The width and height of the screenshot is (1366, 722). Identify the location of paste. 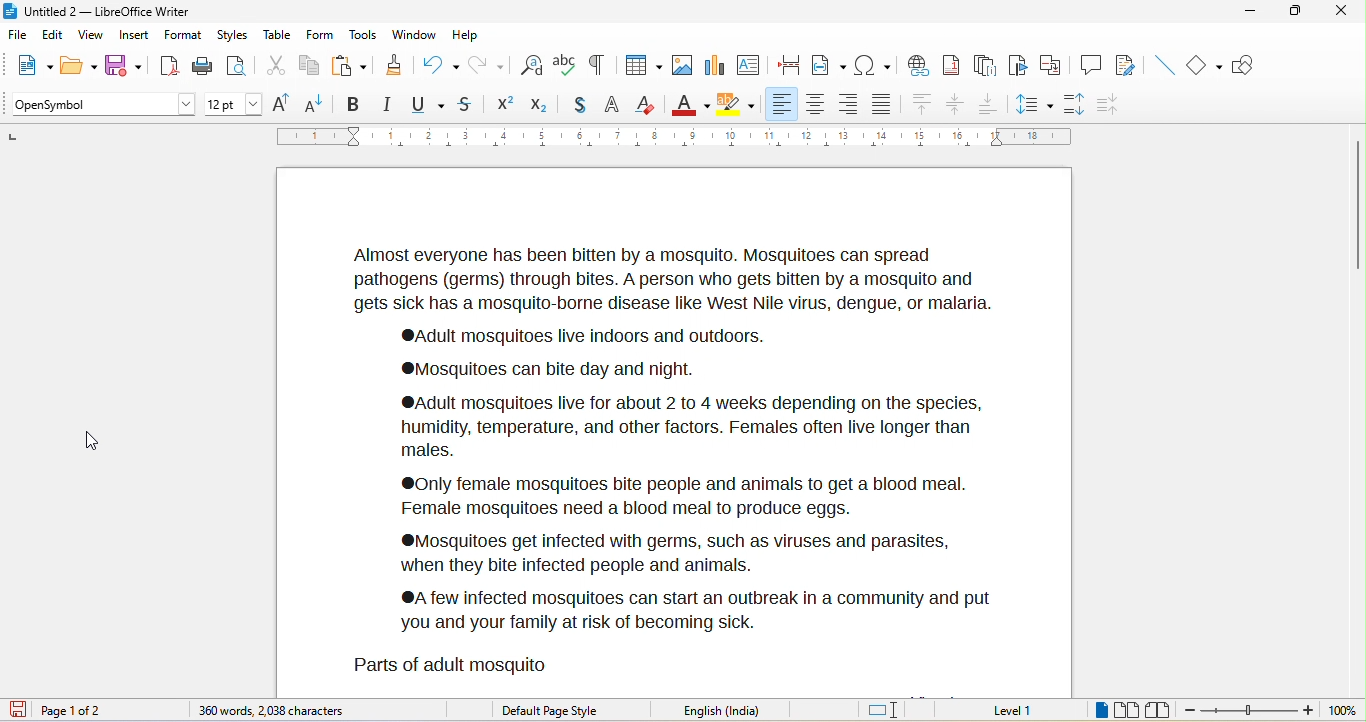
(346, 65).